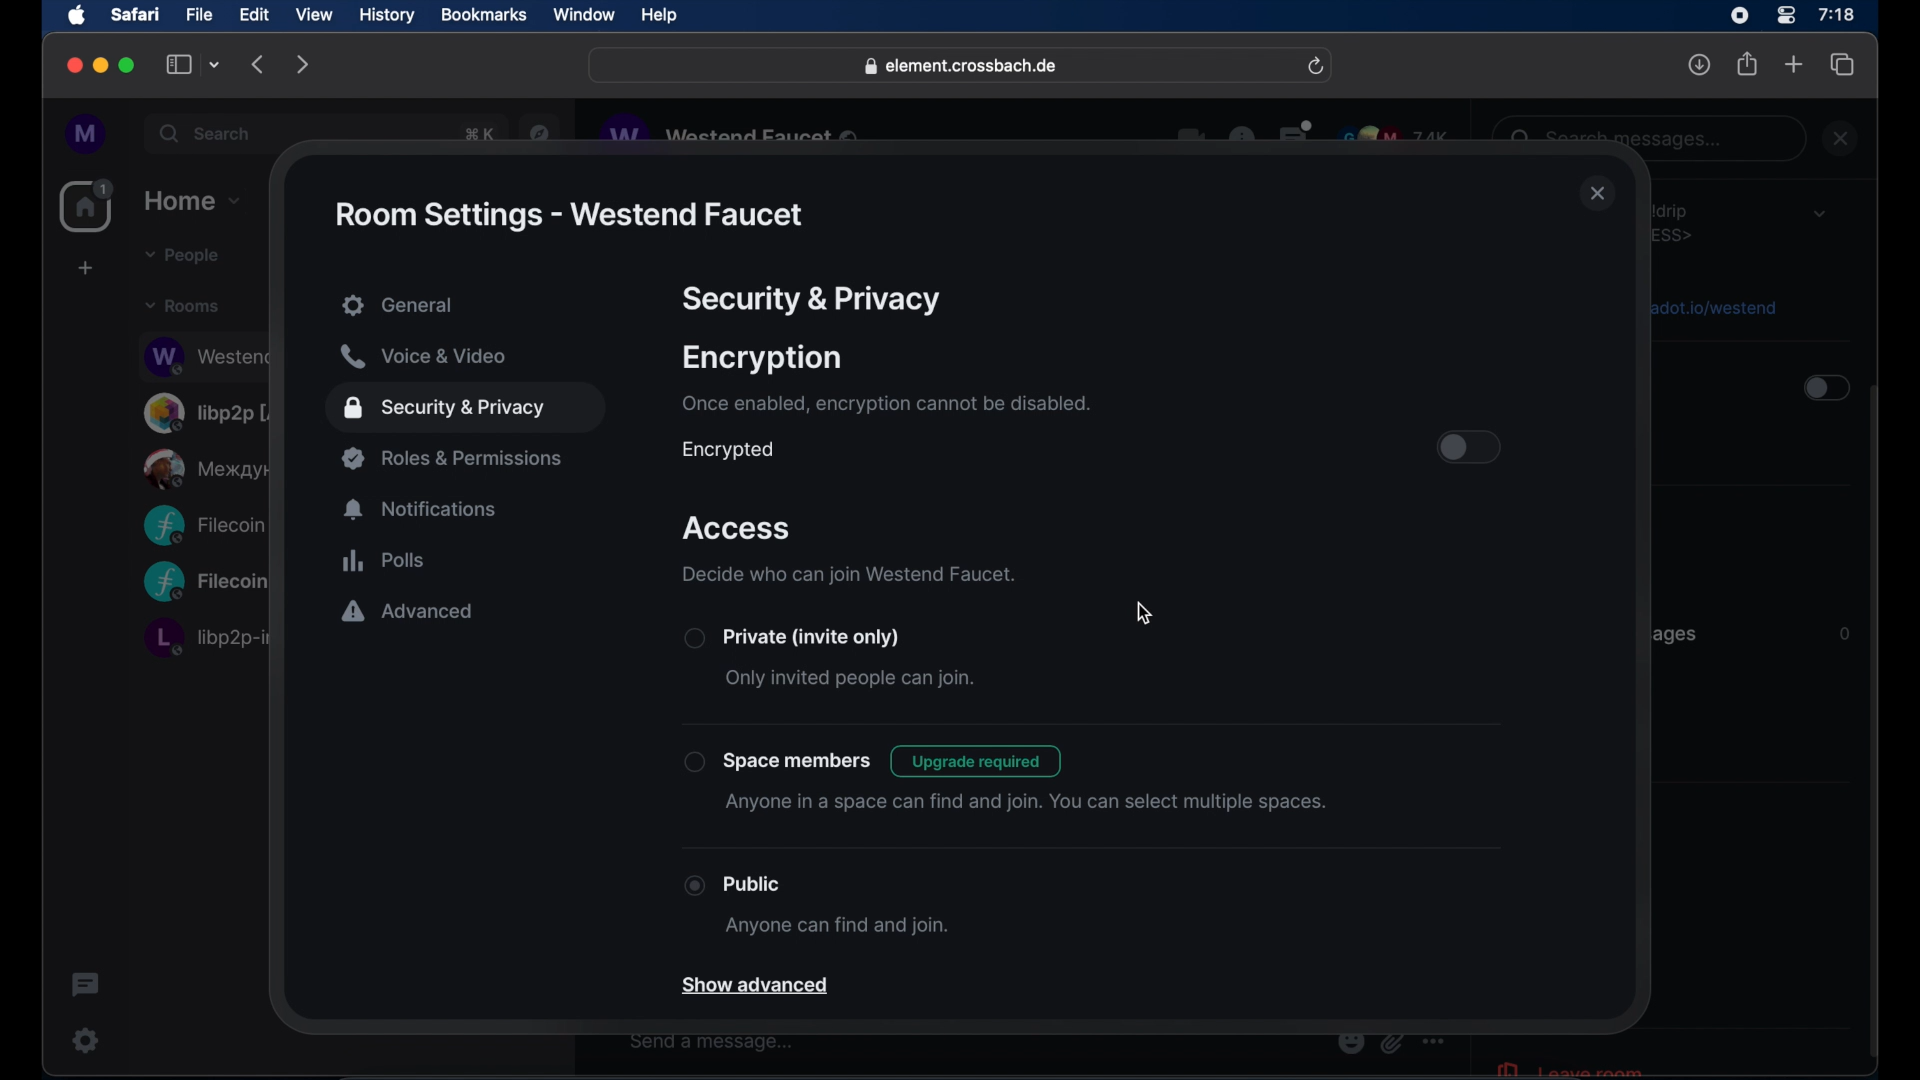 The height and width of the screenshot is (1080, 1920). Describe the element at coordinates (87, 985) in the screenshot. I see `thread activity` at that location.